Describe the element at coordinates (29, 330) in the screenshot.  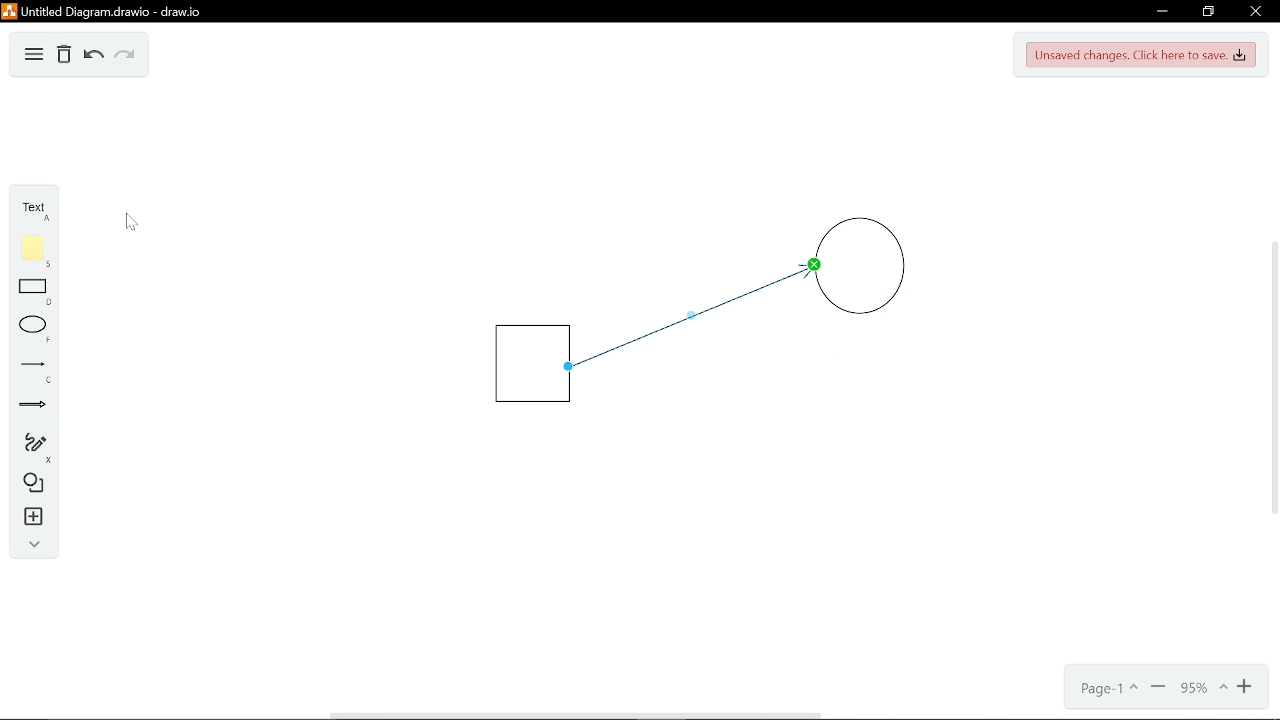
I see `Ellipse` at that location.